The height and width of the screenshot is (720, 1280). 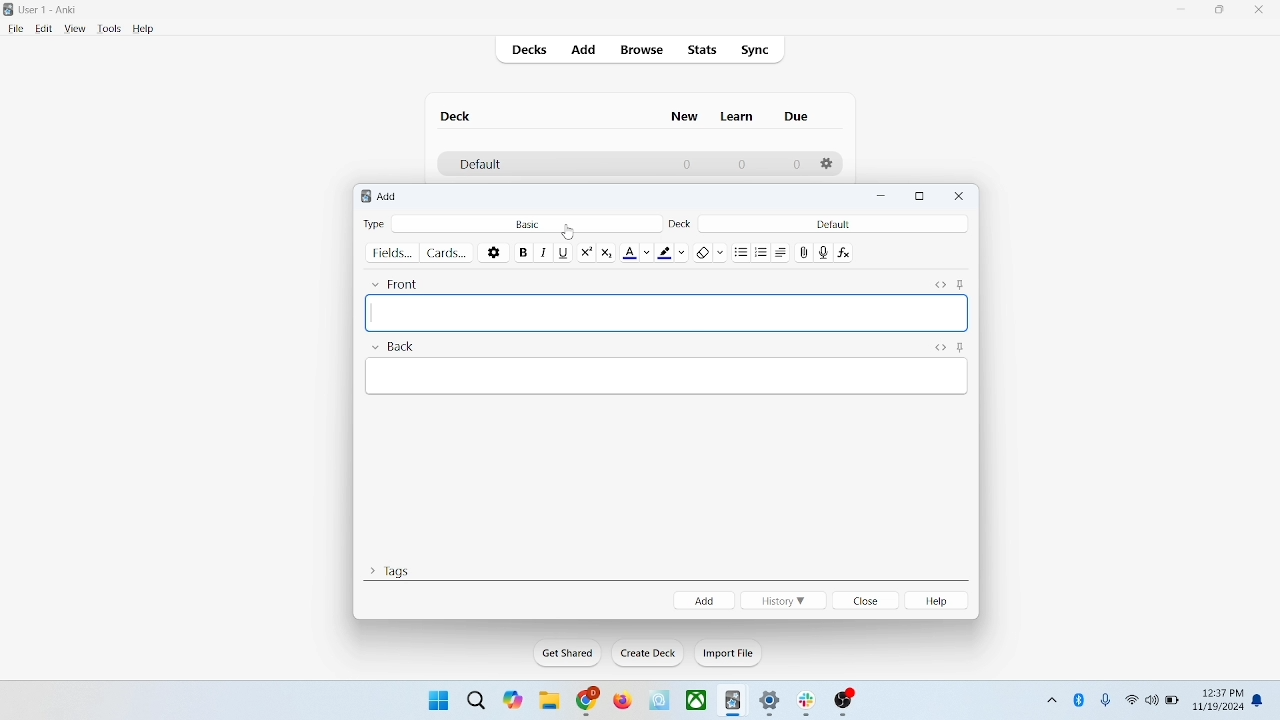 I want to click on window, so click(x=436, y=699).